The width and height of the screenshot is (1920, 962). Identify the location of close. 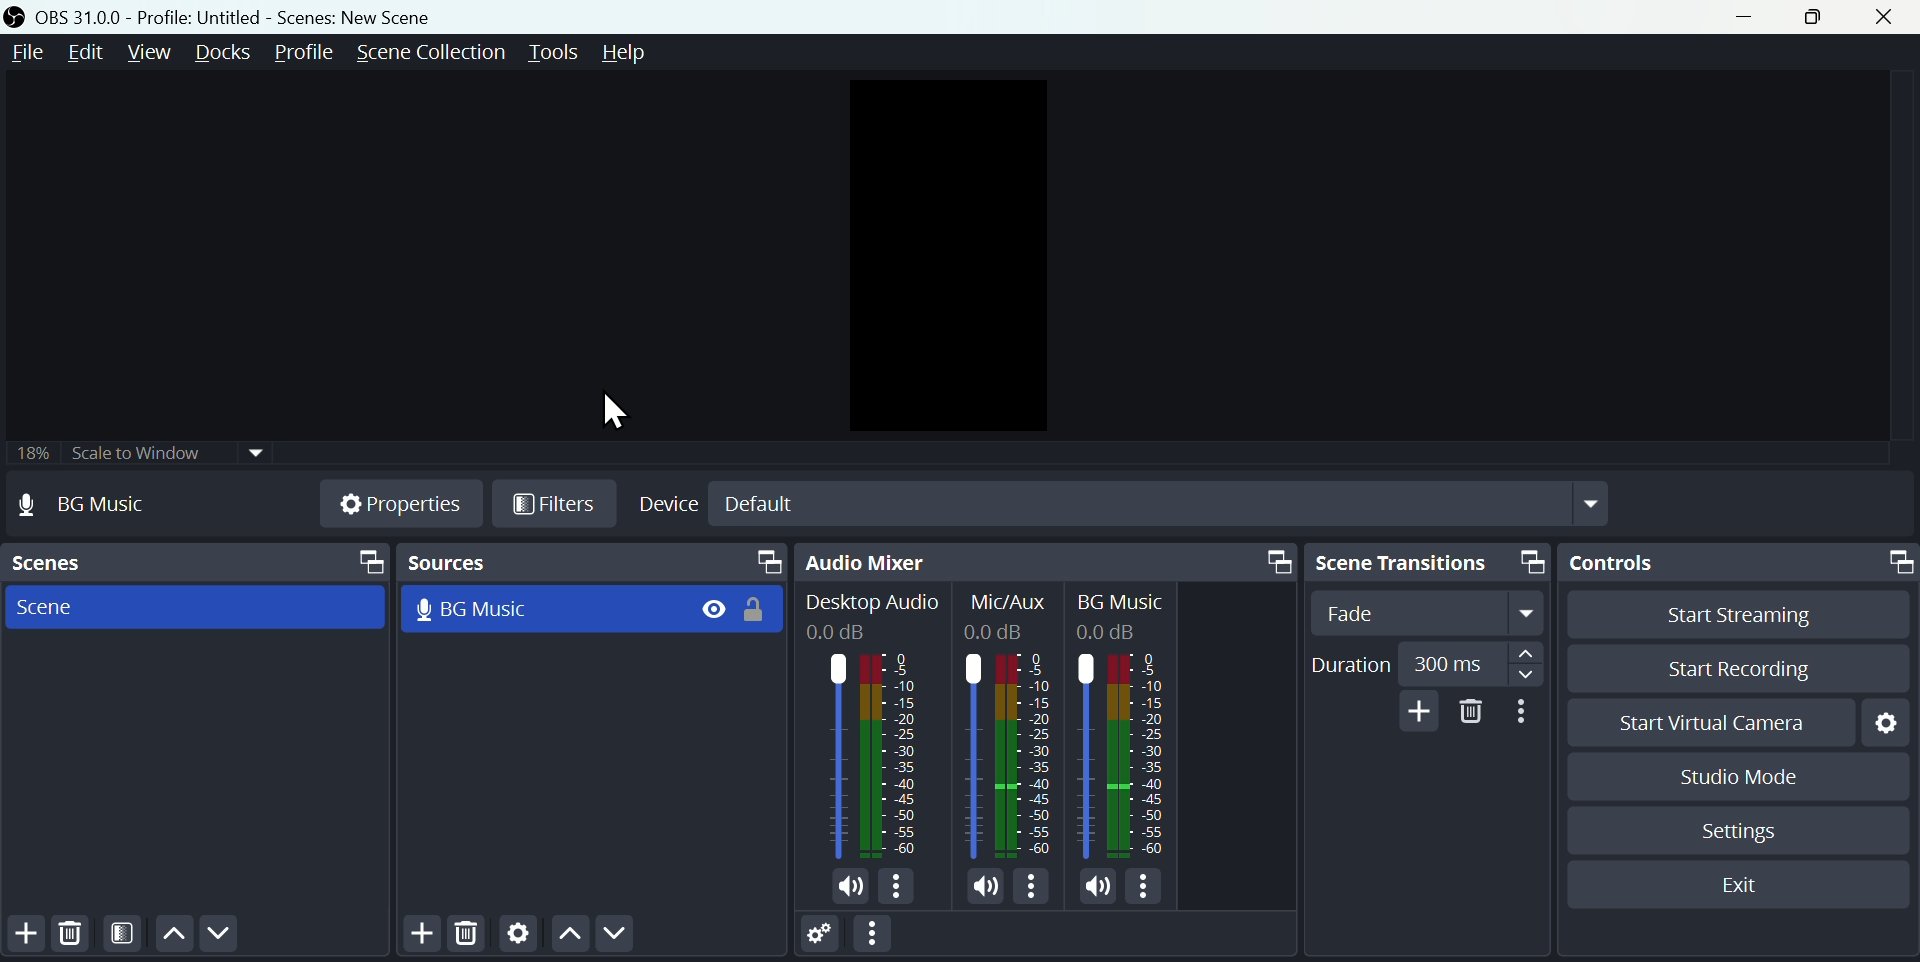
(1889, 15).